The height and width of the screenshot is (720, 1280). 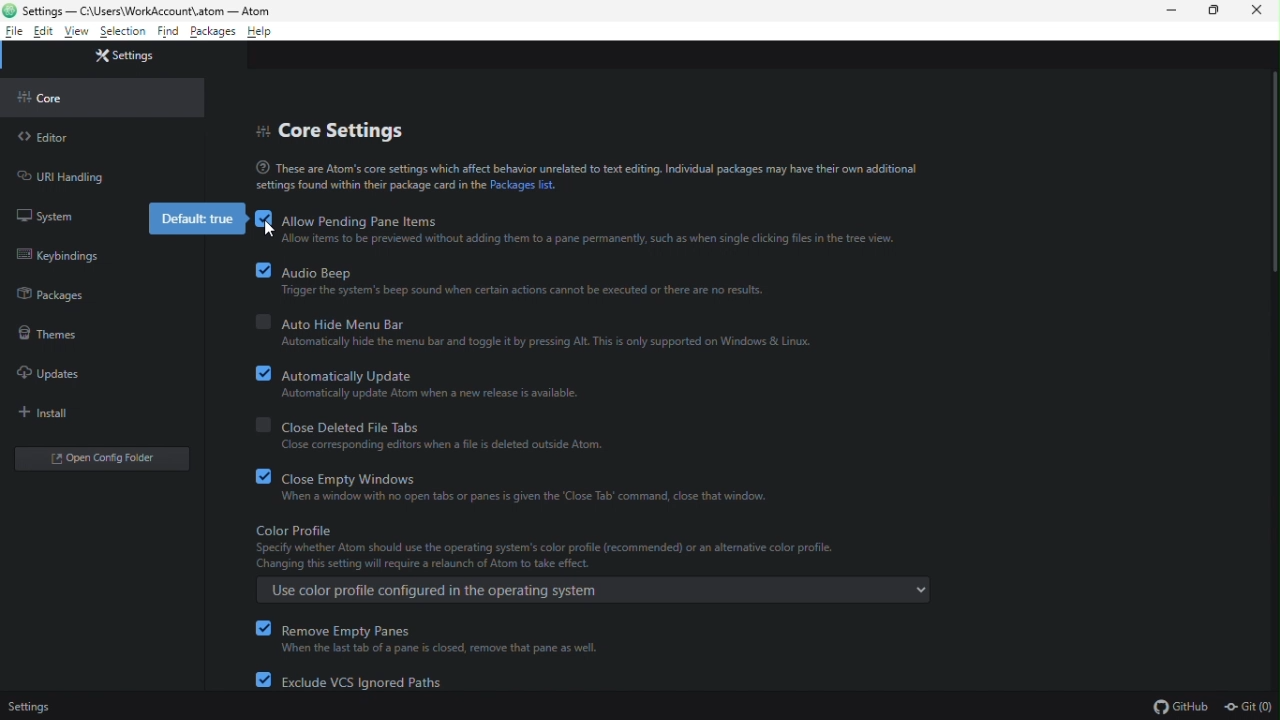 What do you see at coordinates (360, 681) in the screenshot?
I see `exclude VCs ignored paths` at bounding box center [360, 681].